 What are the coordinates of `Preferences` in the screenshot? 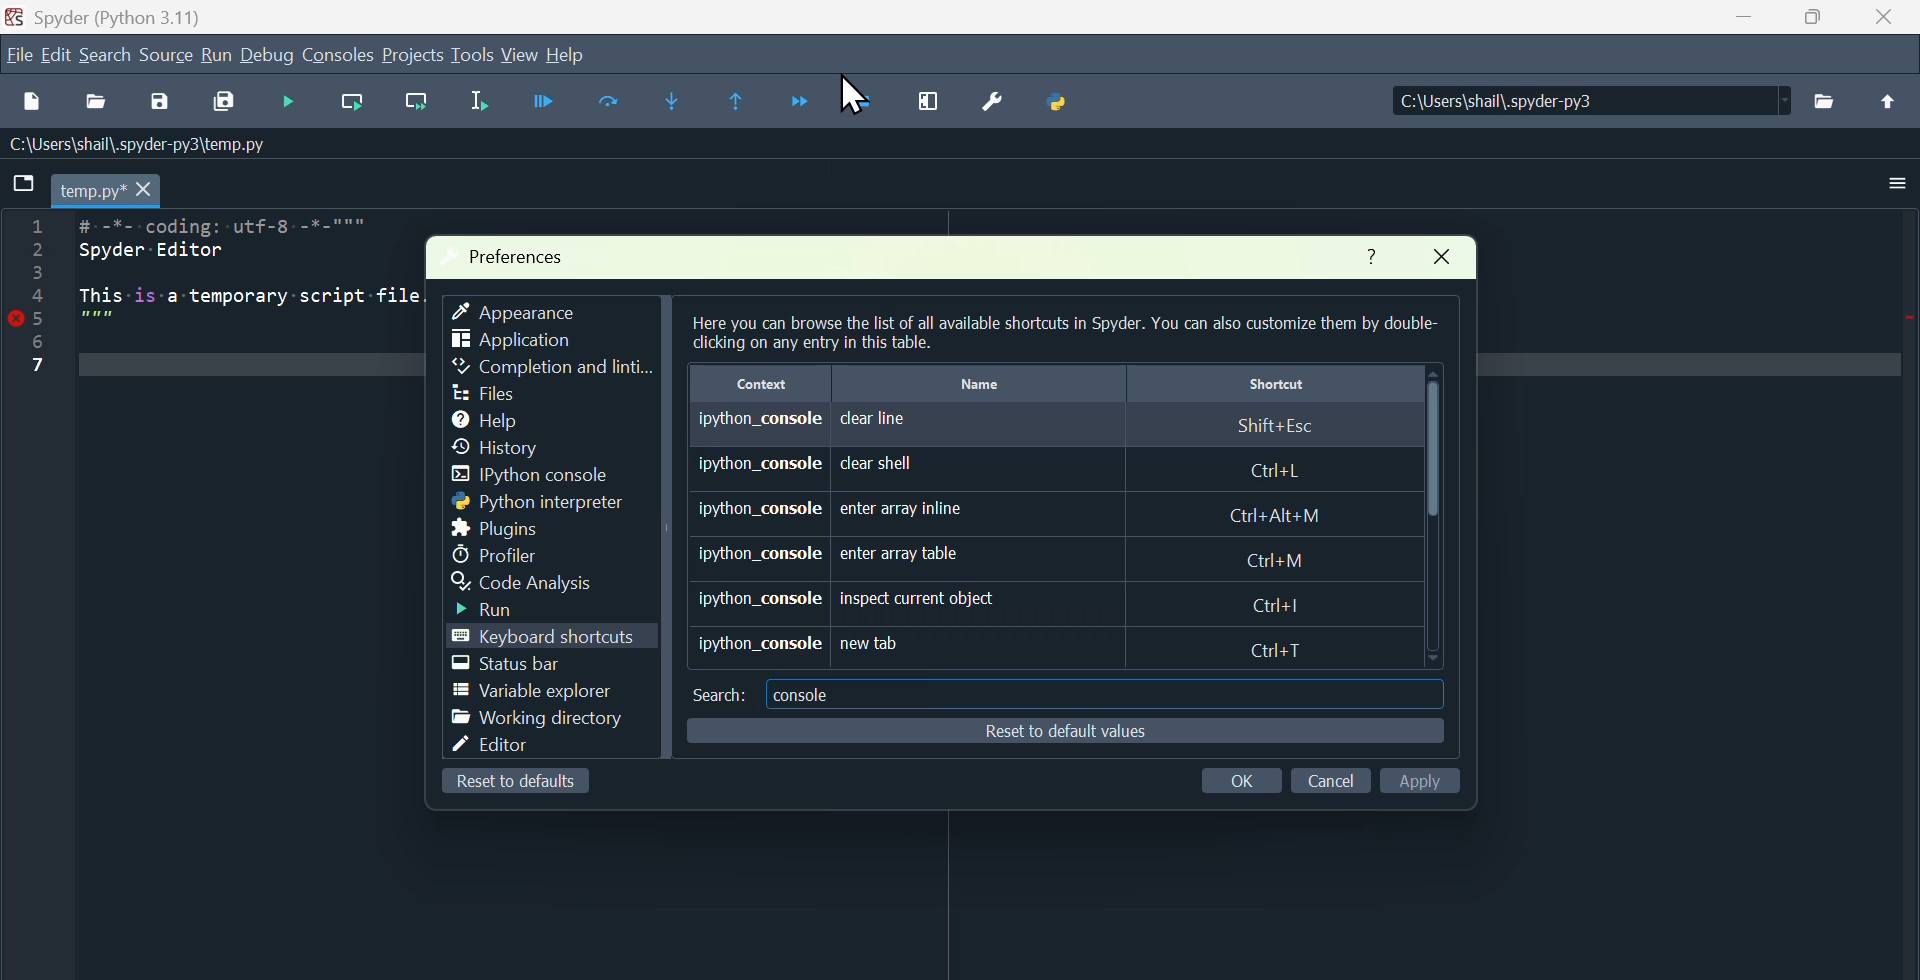 It's located at (525, 250).